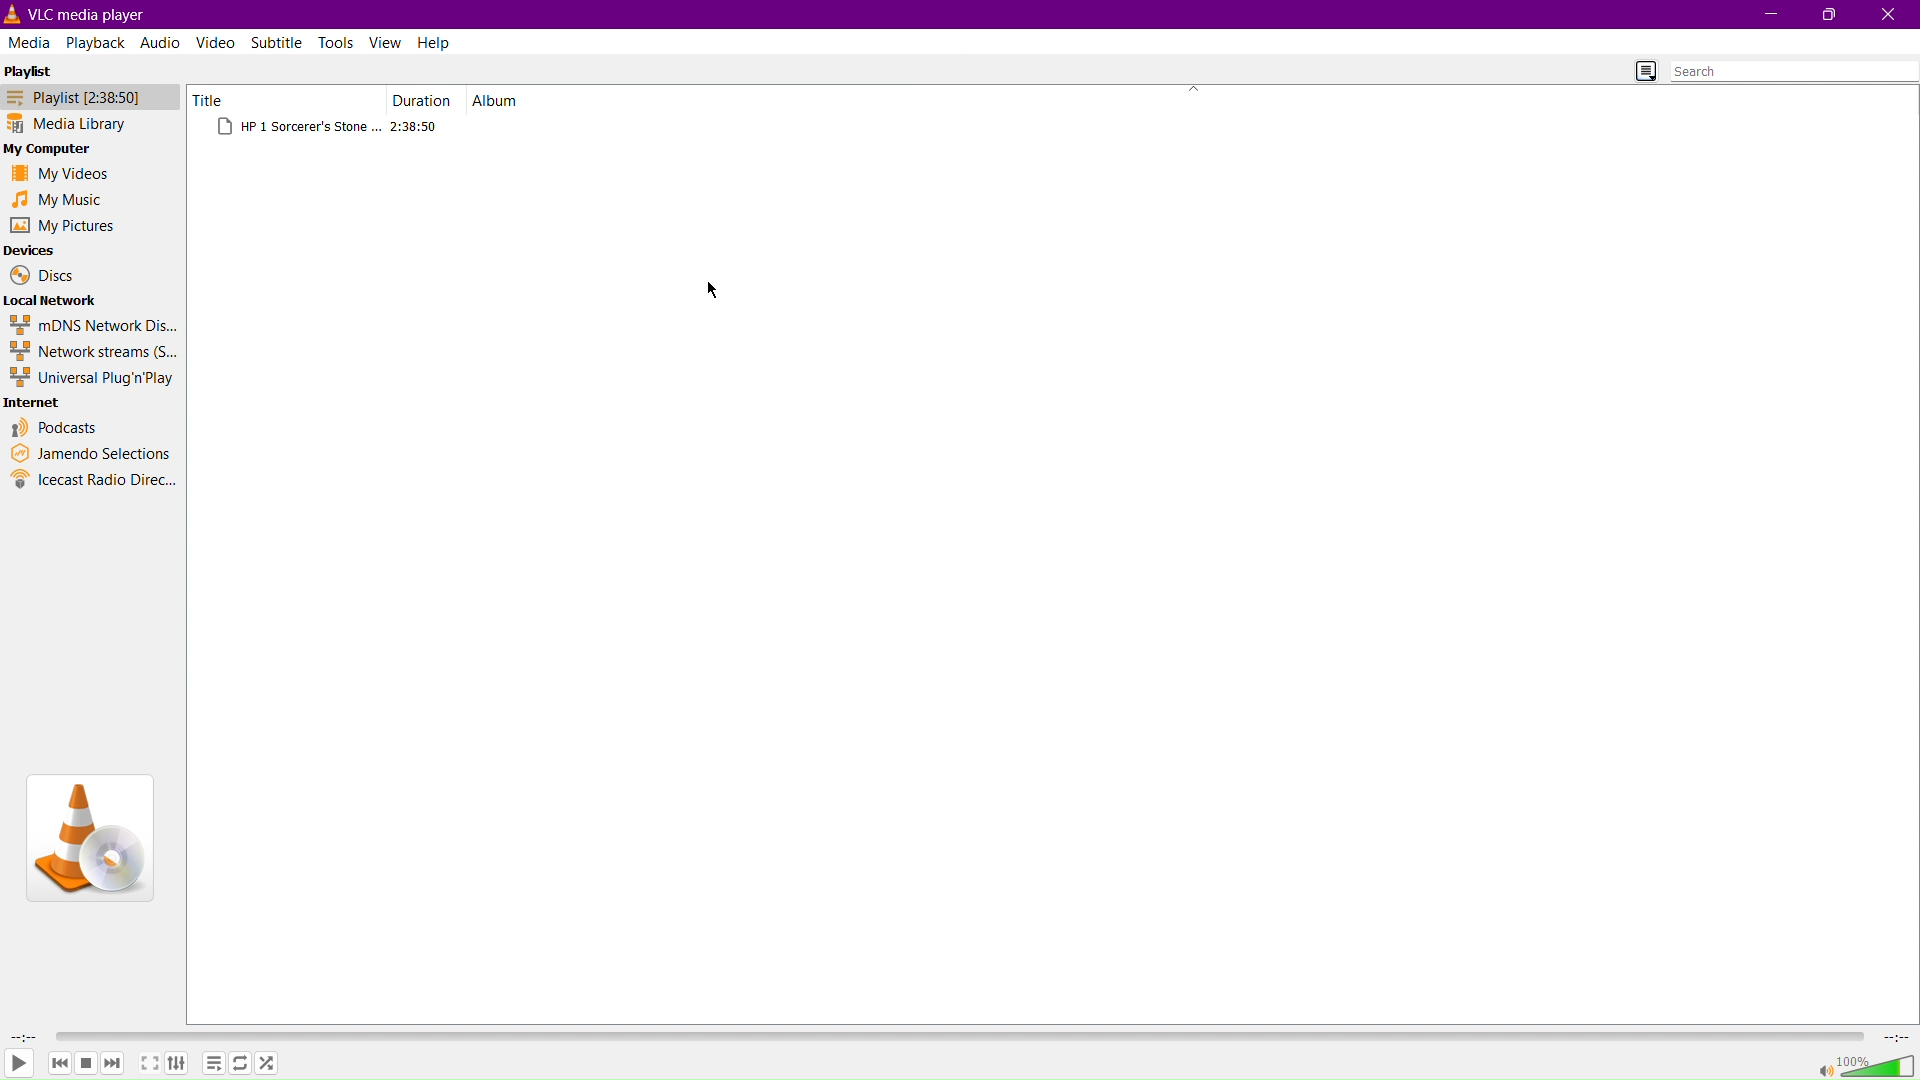 Image resolution: width=1920 pixels, height=1080 pixels. Describe the element at coordinates (35, 403) in the screenshot. I see `Internet` at that location.